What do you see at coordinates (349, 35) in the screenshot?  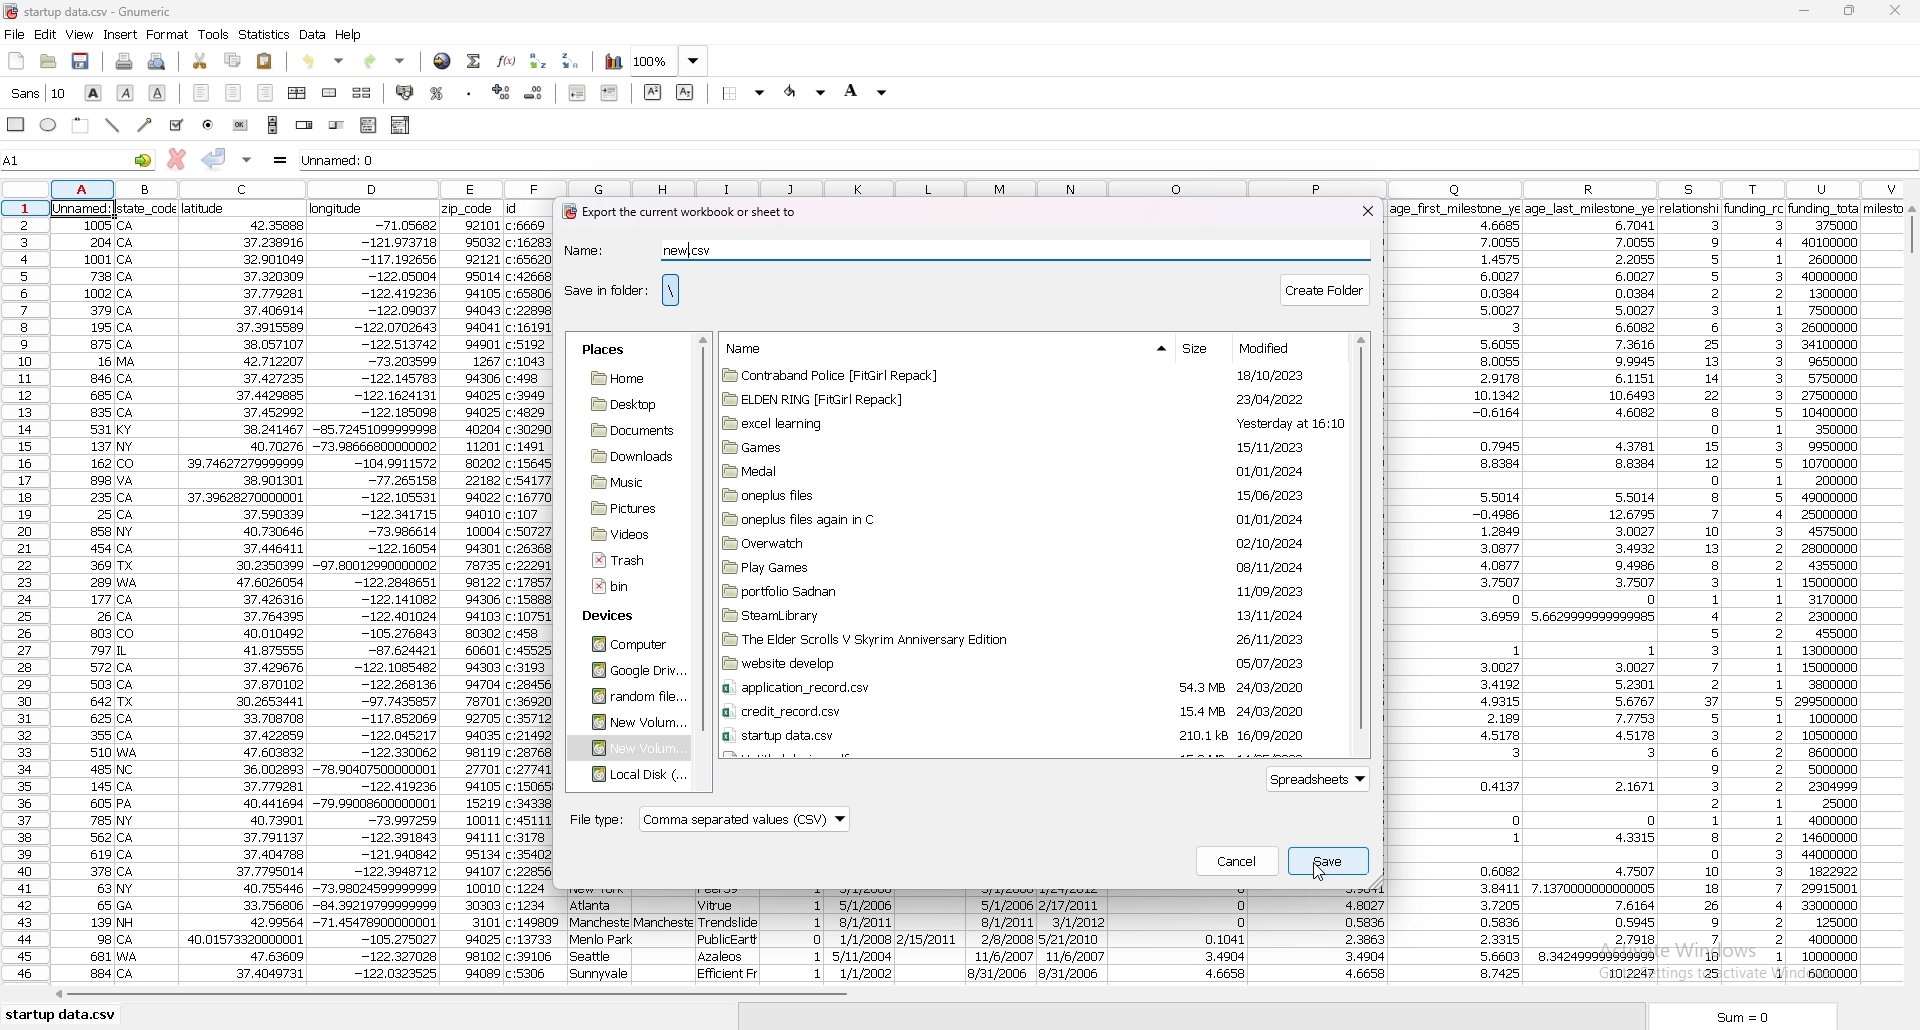 I see `help` at bounding box center [349, 35].